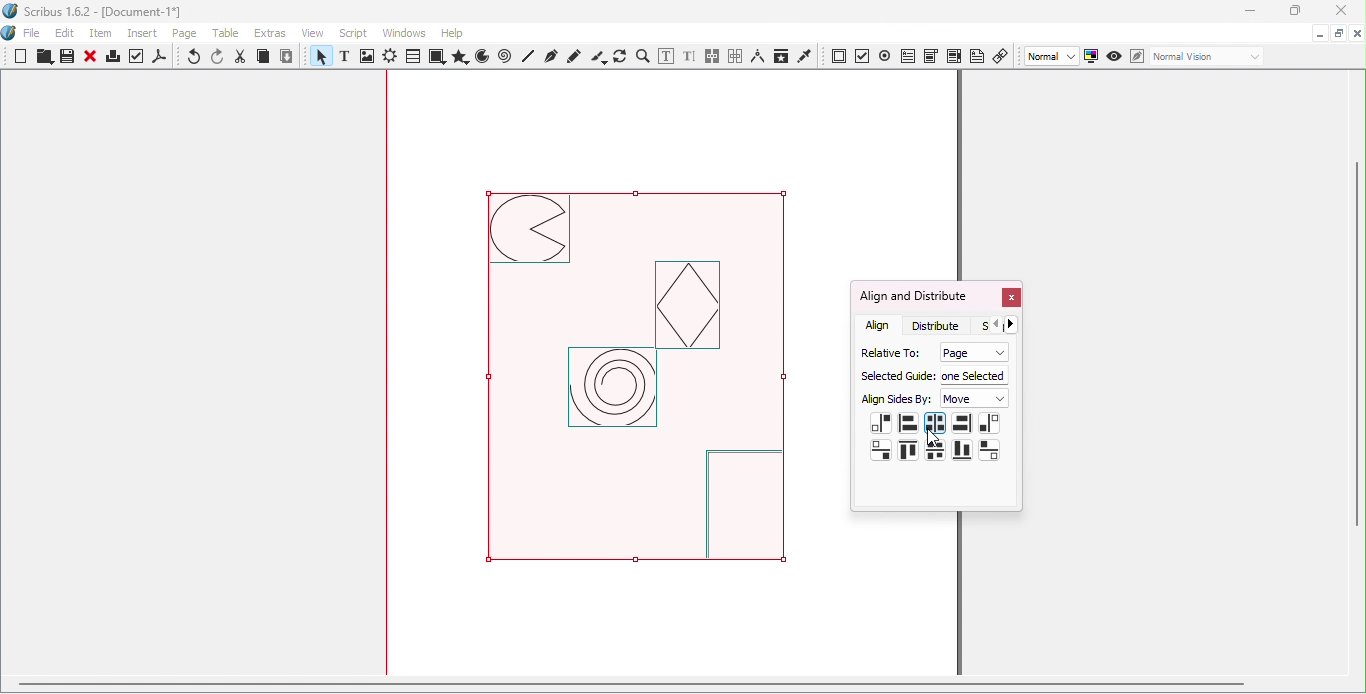  I want to click on Go back, so click(996, 325).